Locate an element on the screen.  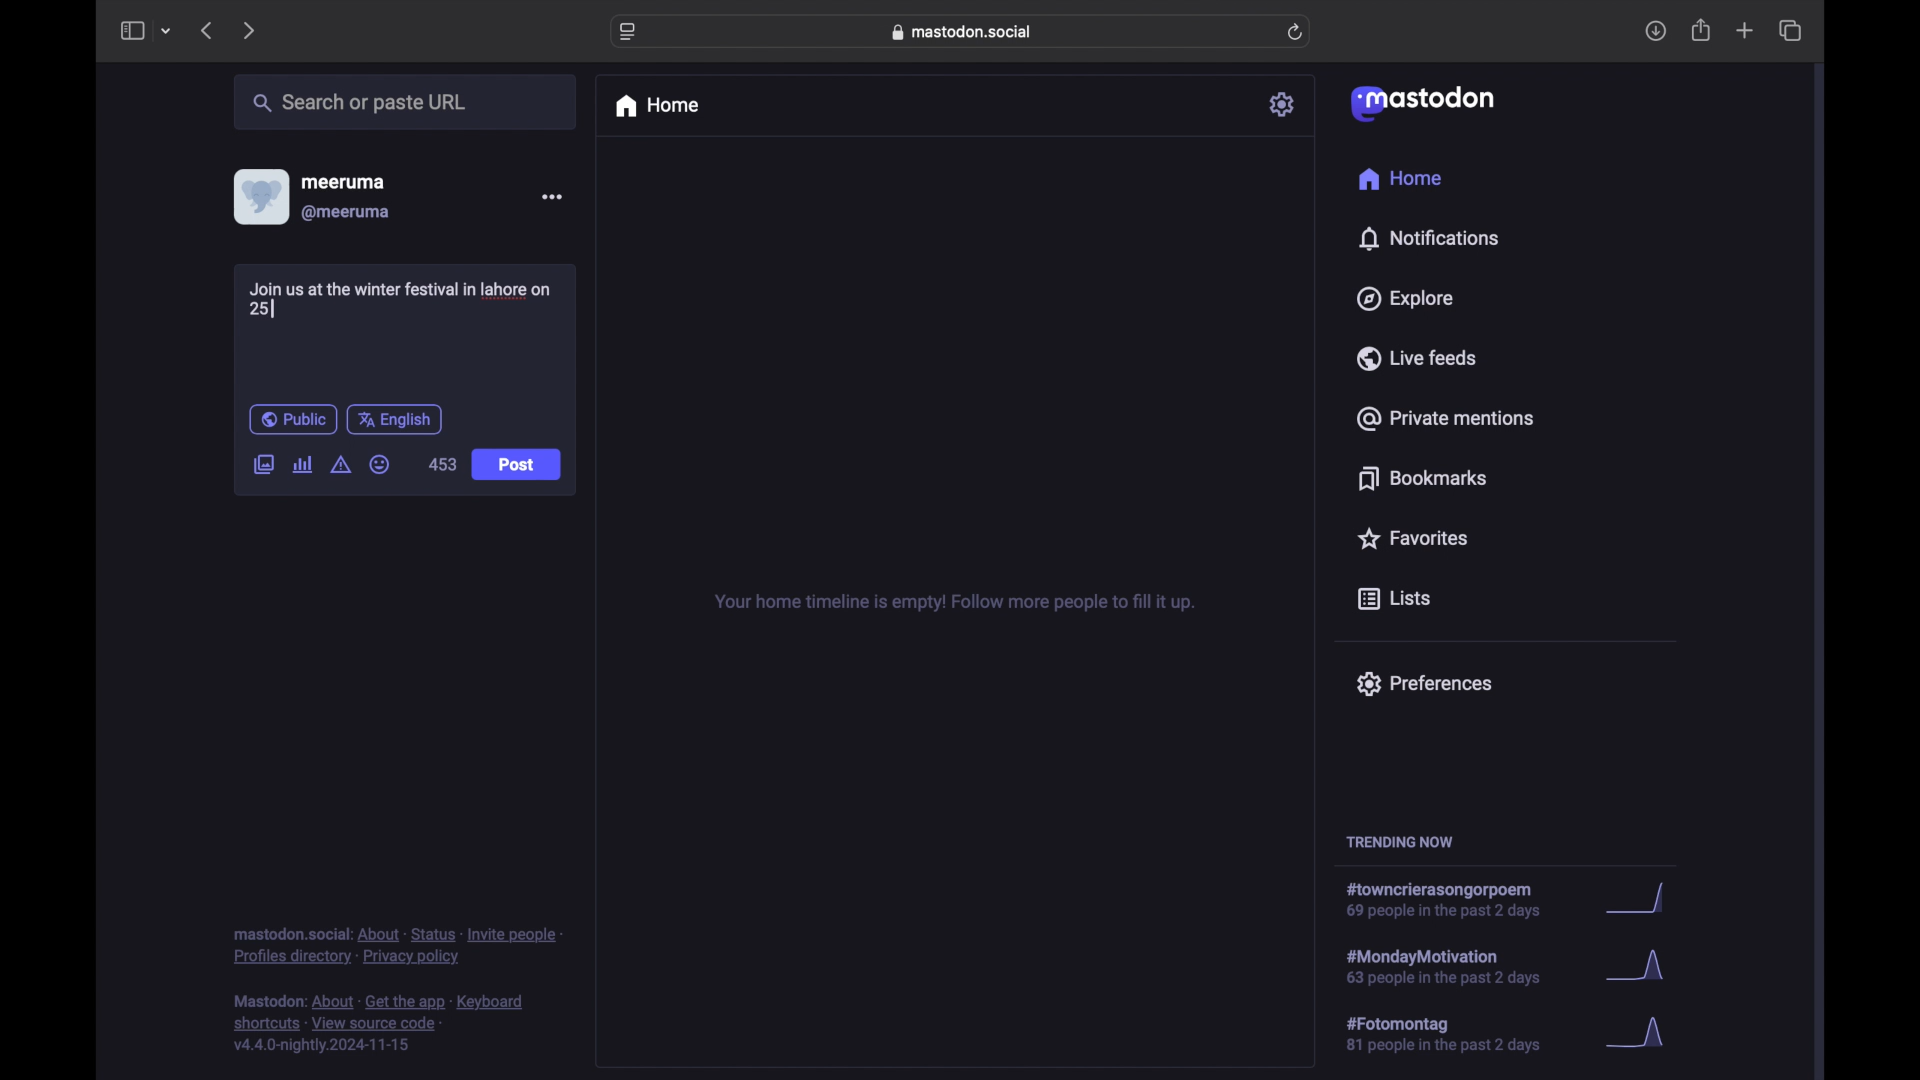
your home timeline is empty! follow more people to fill it up is located at coordinates (954, 603).